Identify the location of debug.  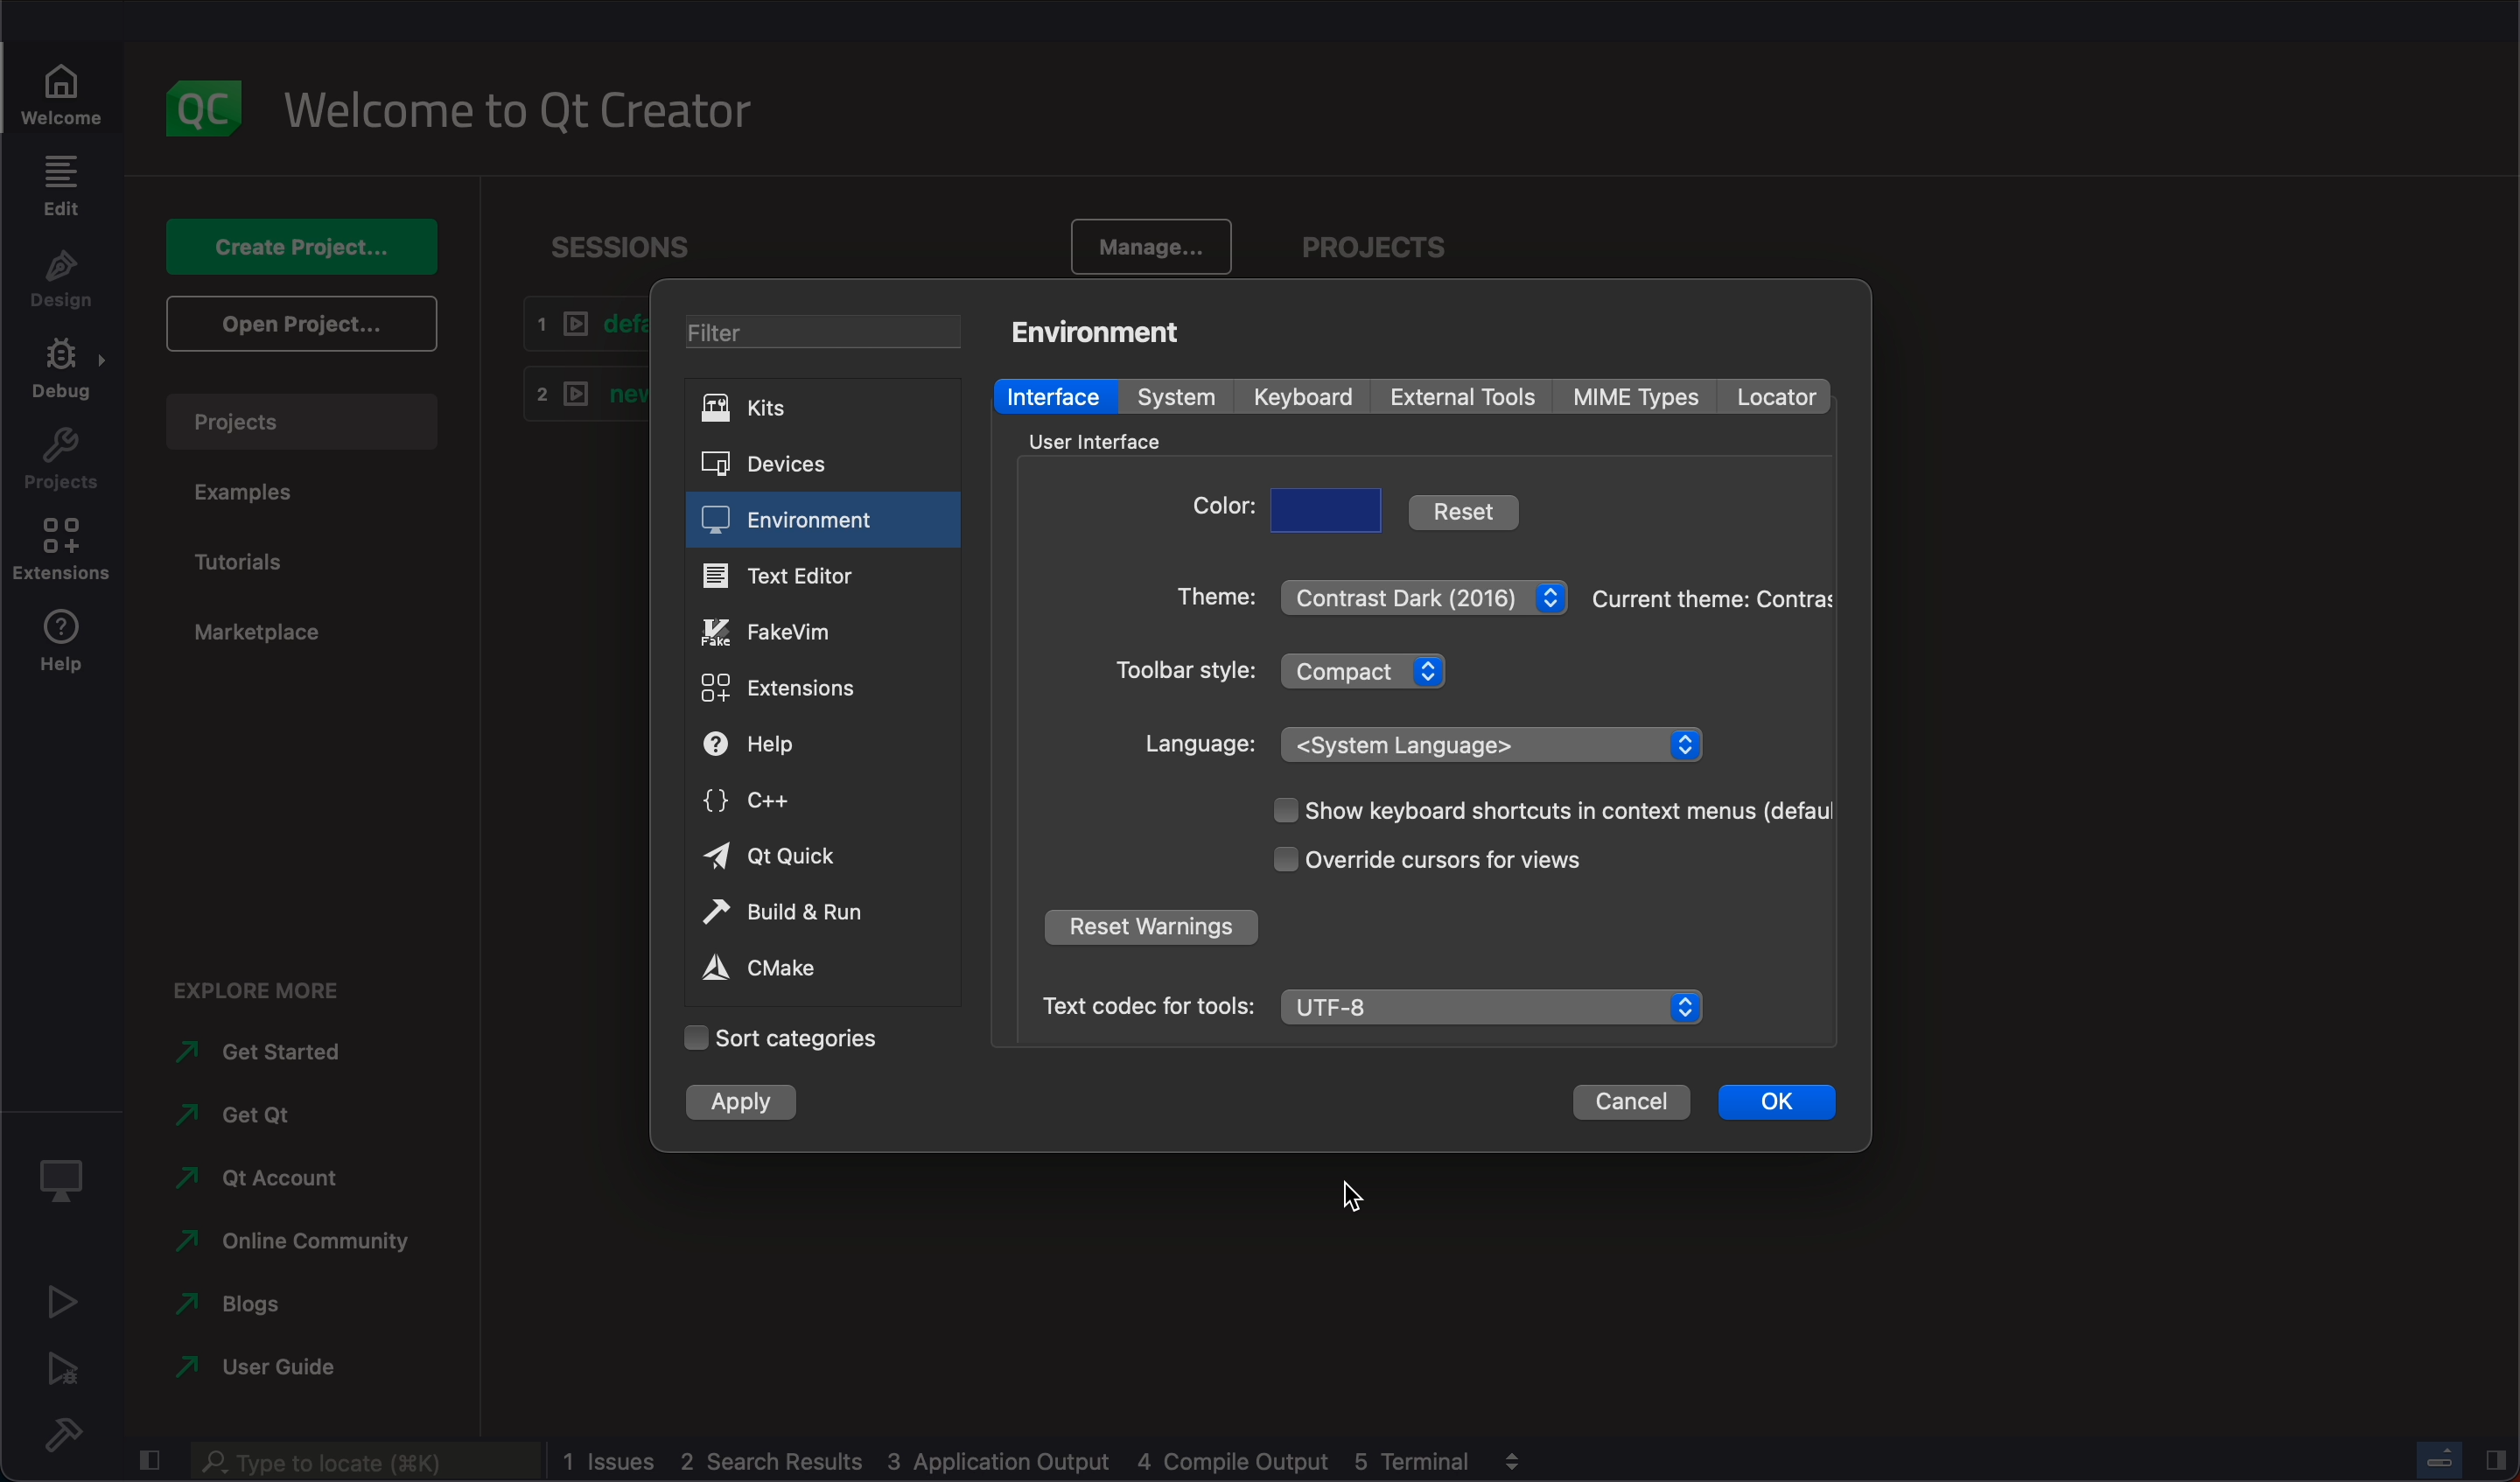
(68, 376).